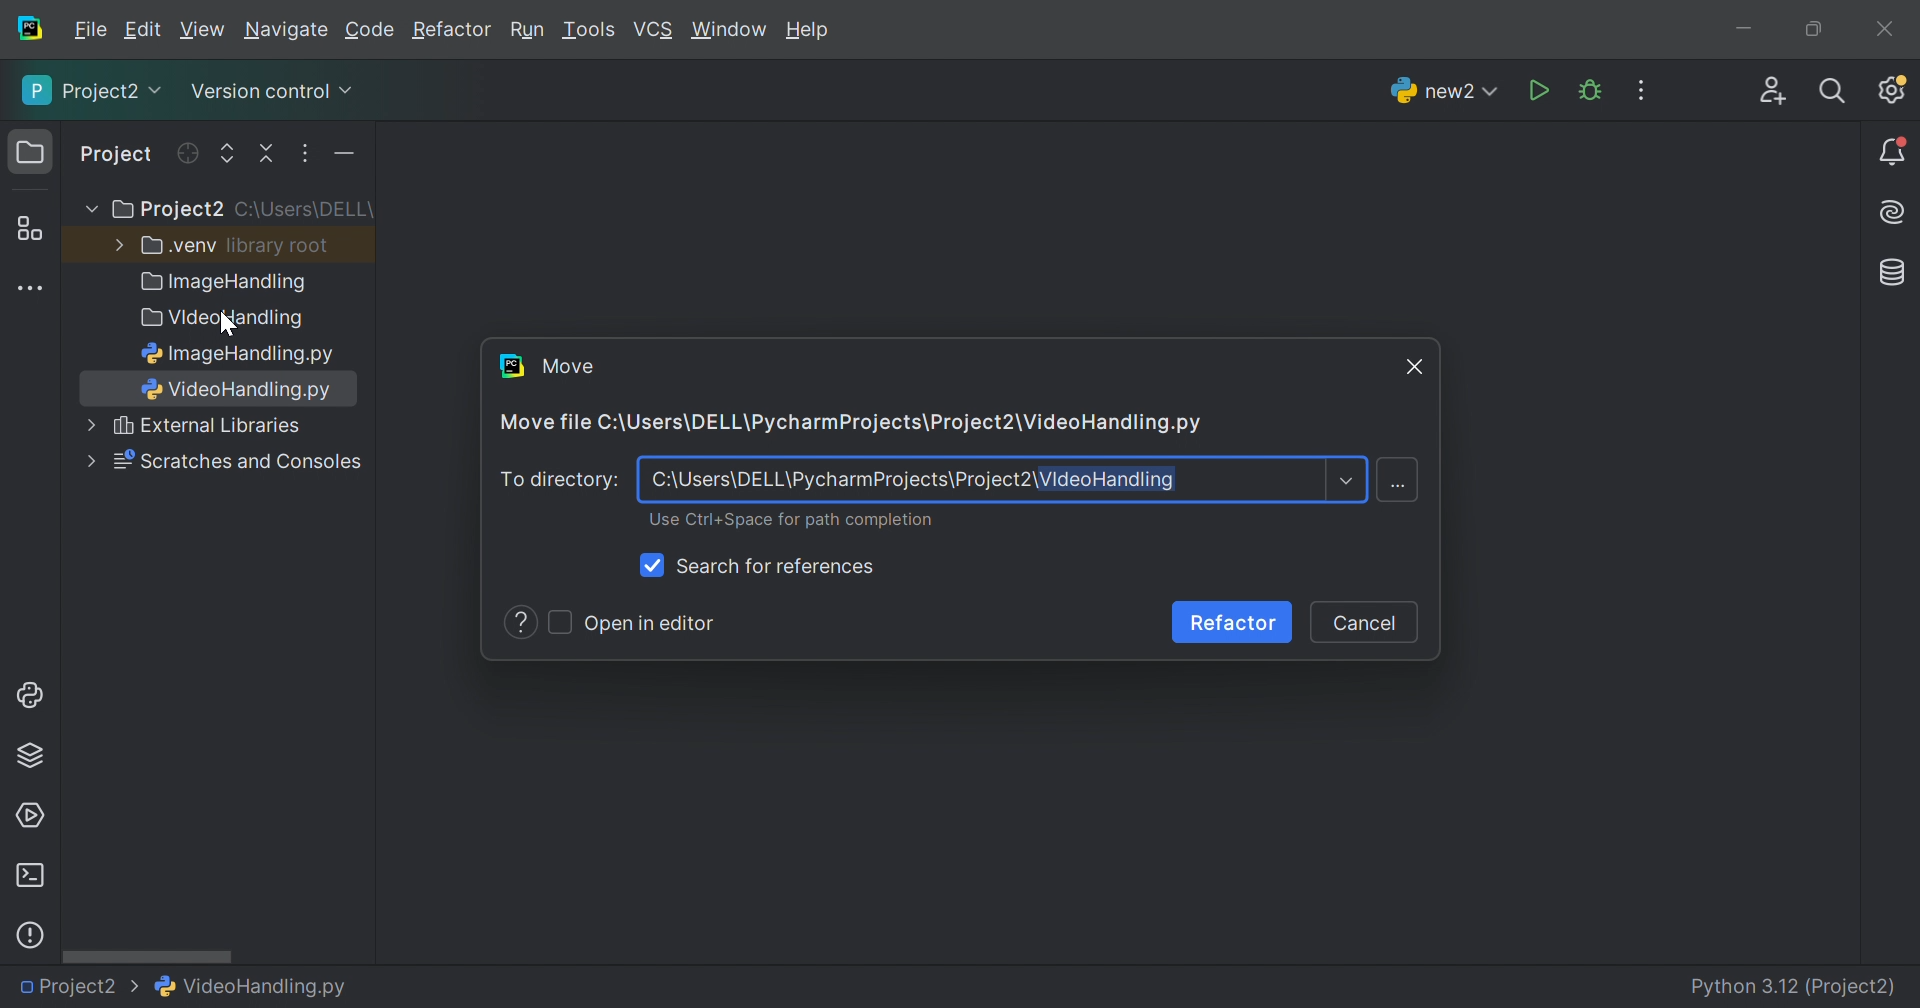  Describe the element at coordinates (847, 424) in the screenshot. I see `Move file C:\Users\DELL\PyCharmProjects\Project2\VideoHandling.py` at that location.